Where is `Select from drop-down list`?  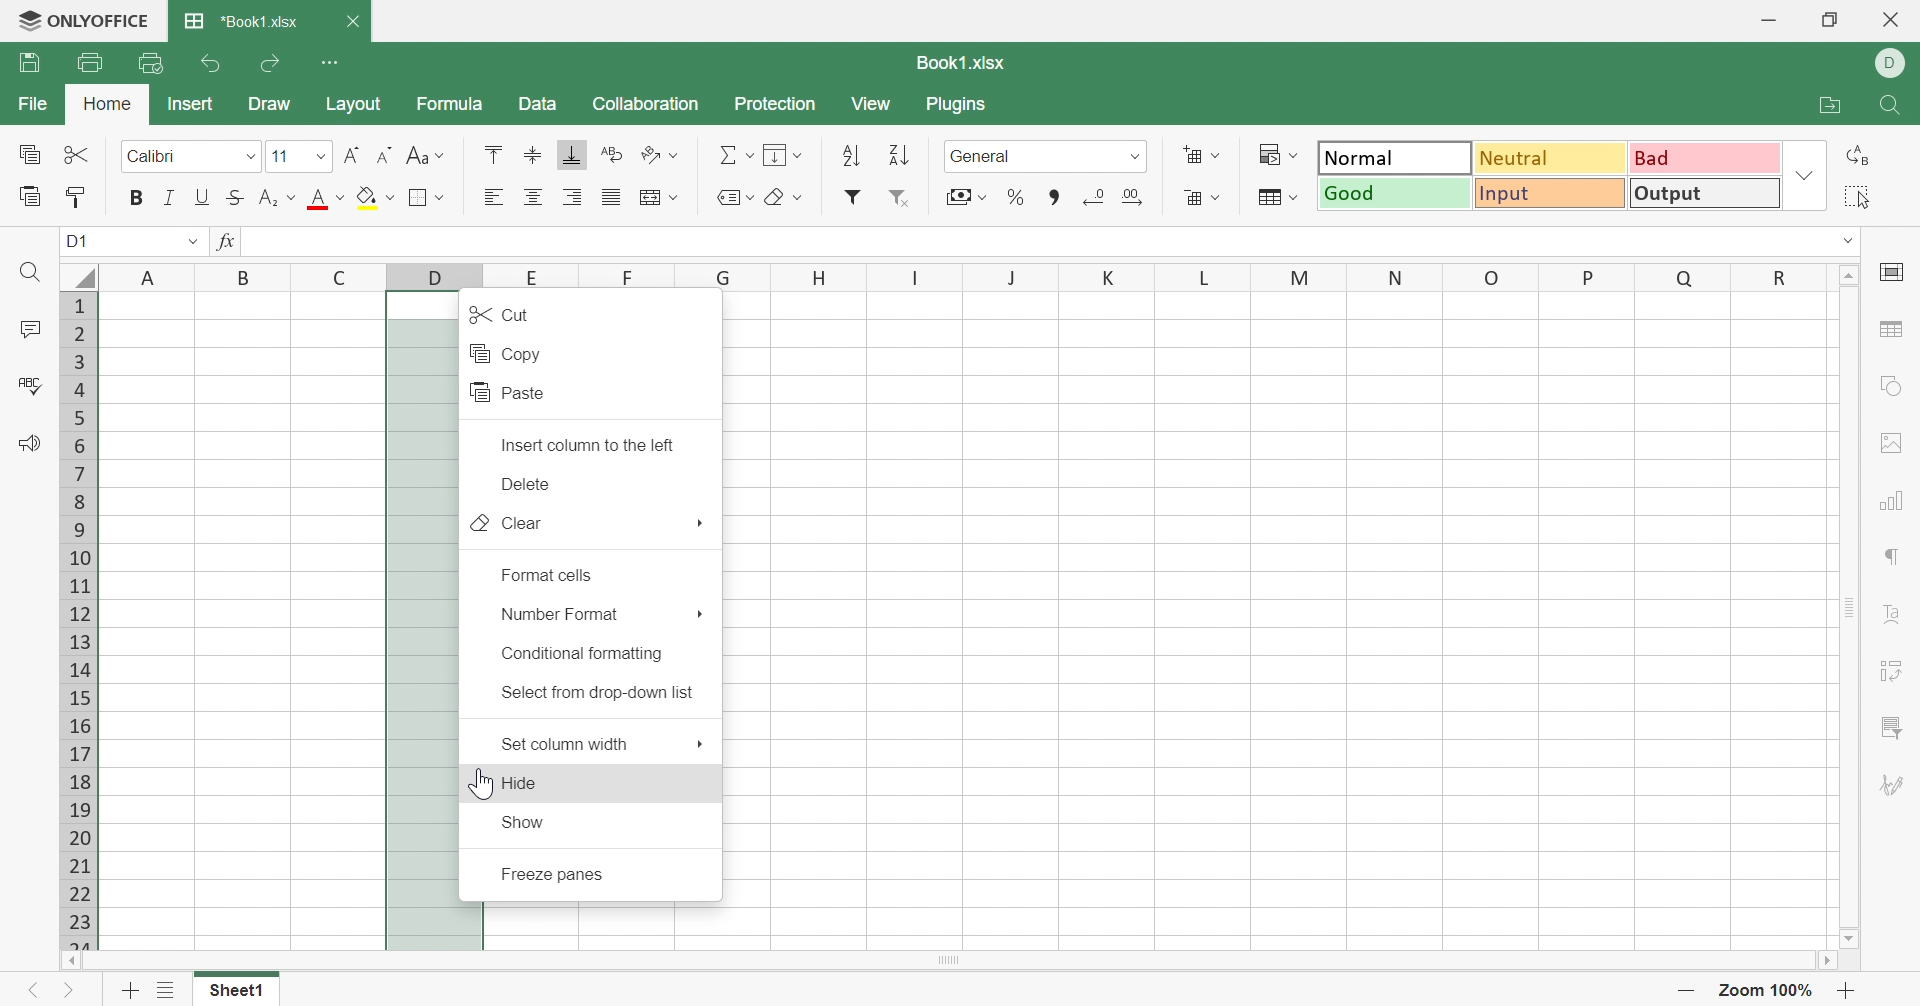 Select from drop-down list is located at coordinates (599, 694).